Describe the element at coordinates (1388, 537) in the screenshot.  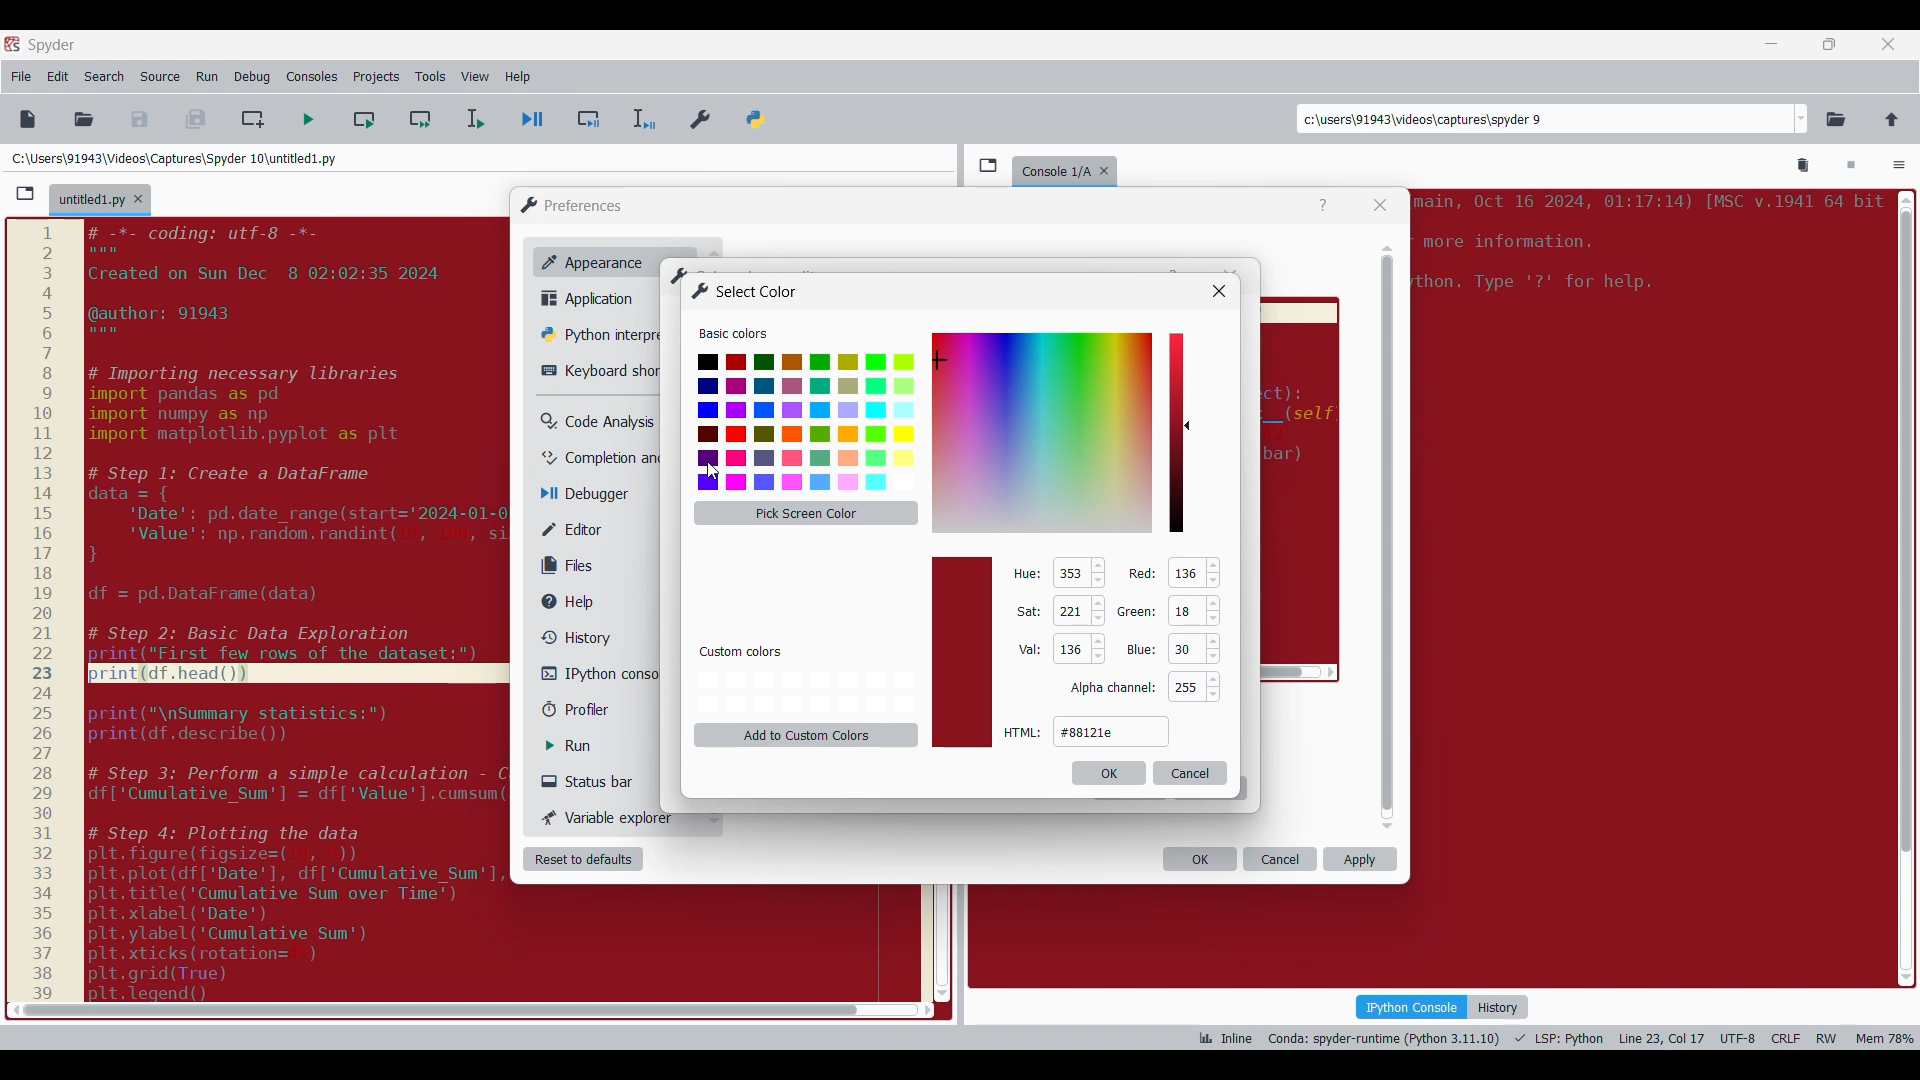
I see `Vertical slide bar` at that location.